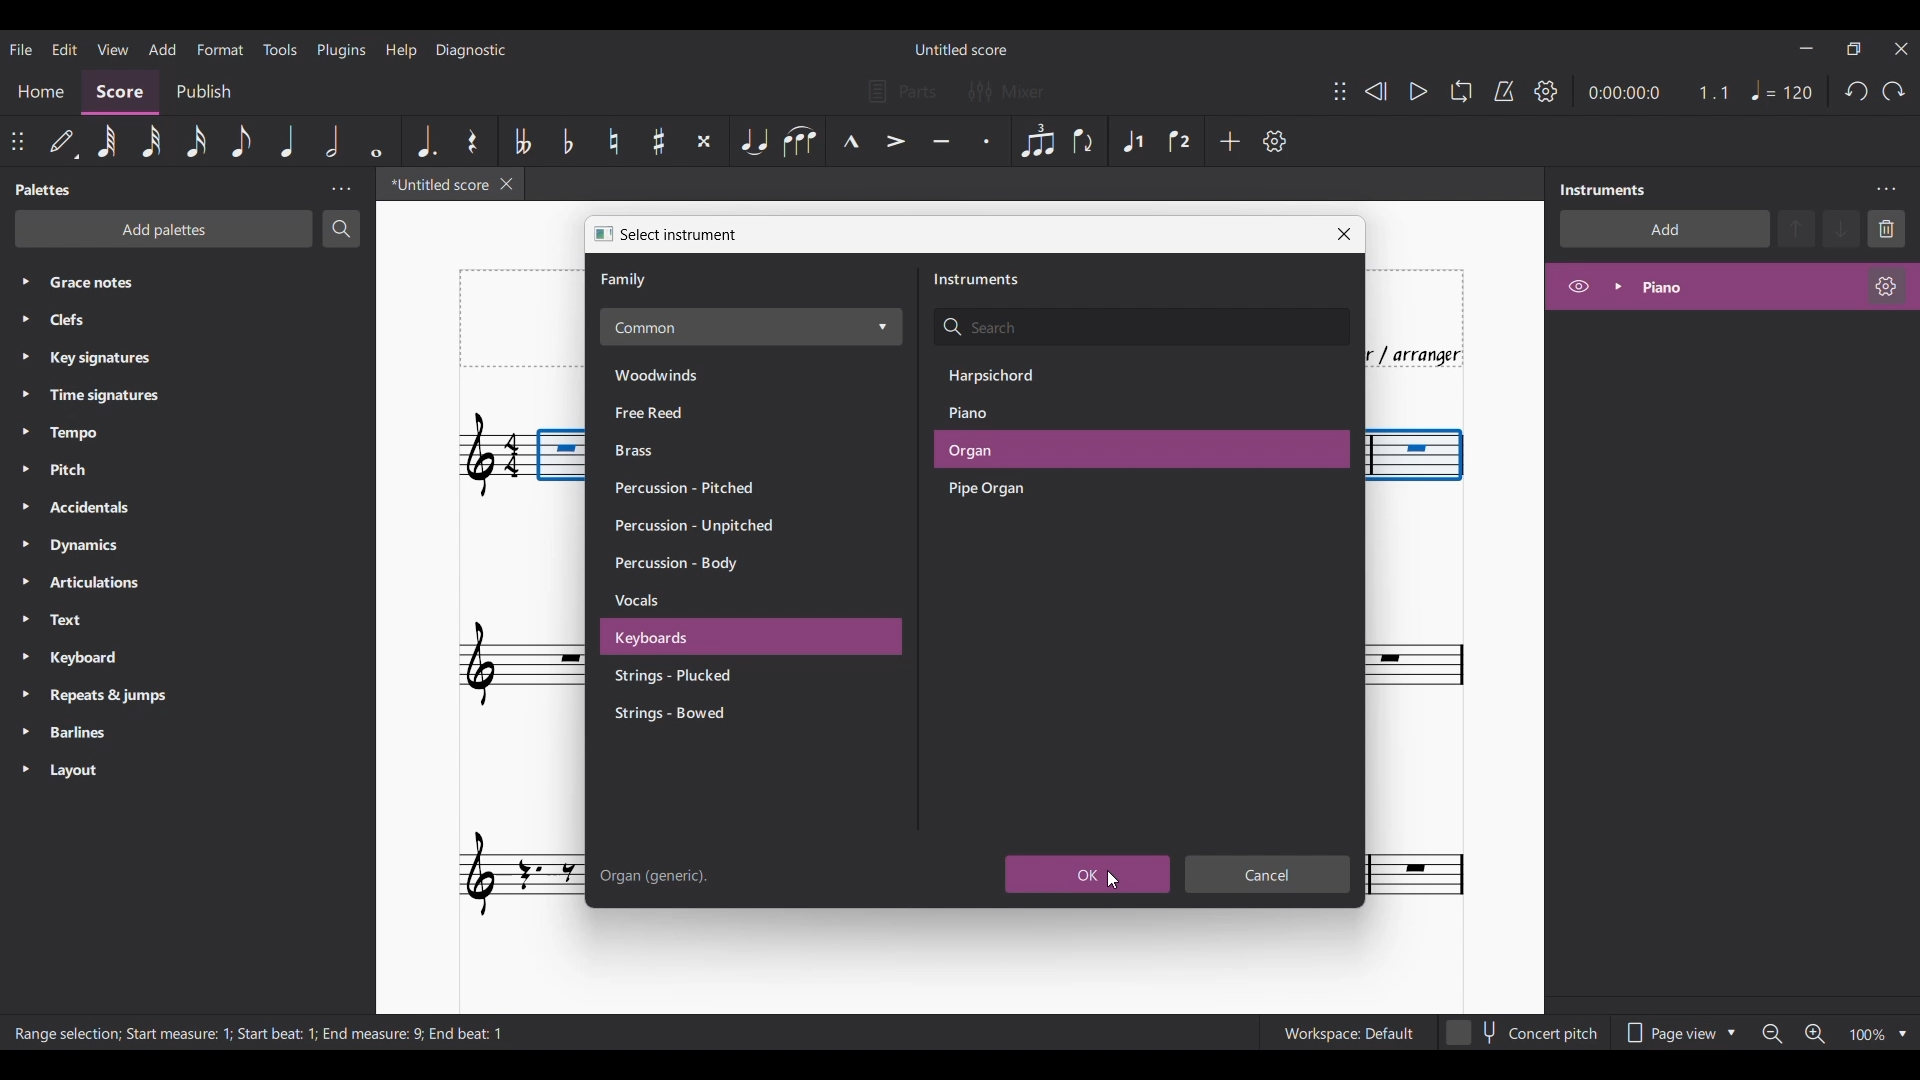  What do you see at coordinates (1841, 228) in the screenshot?
I see `Move instrument down` at bounding box center [1841, 228].